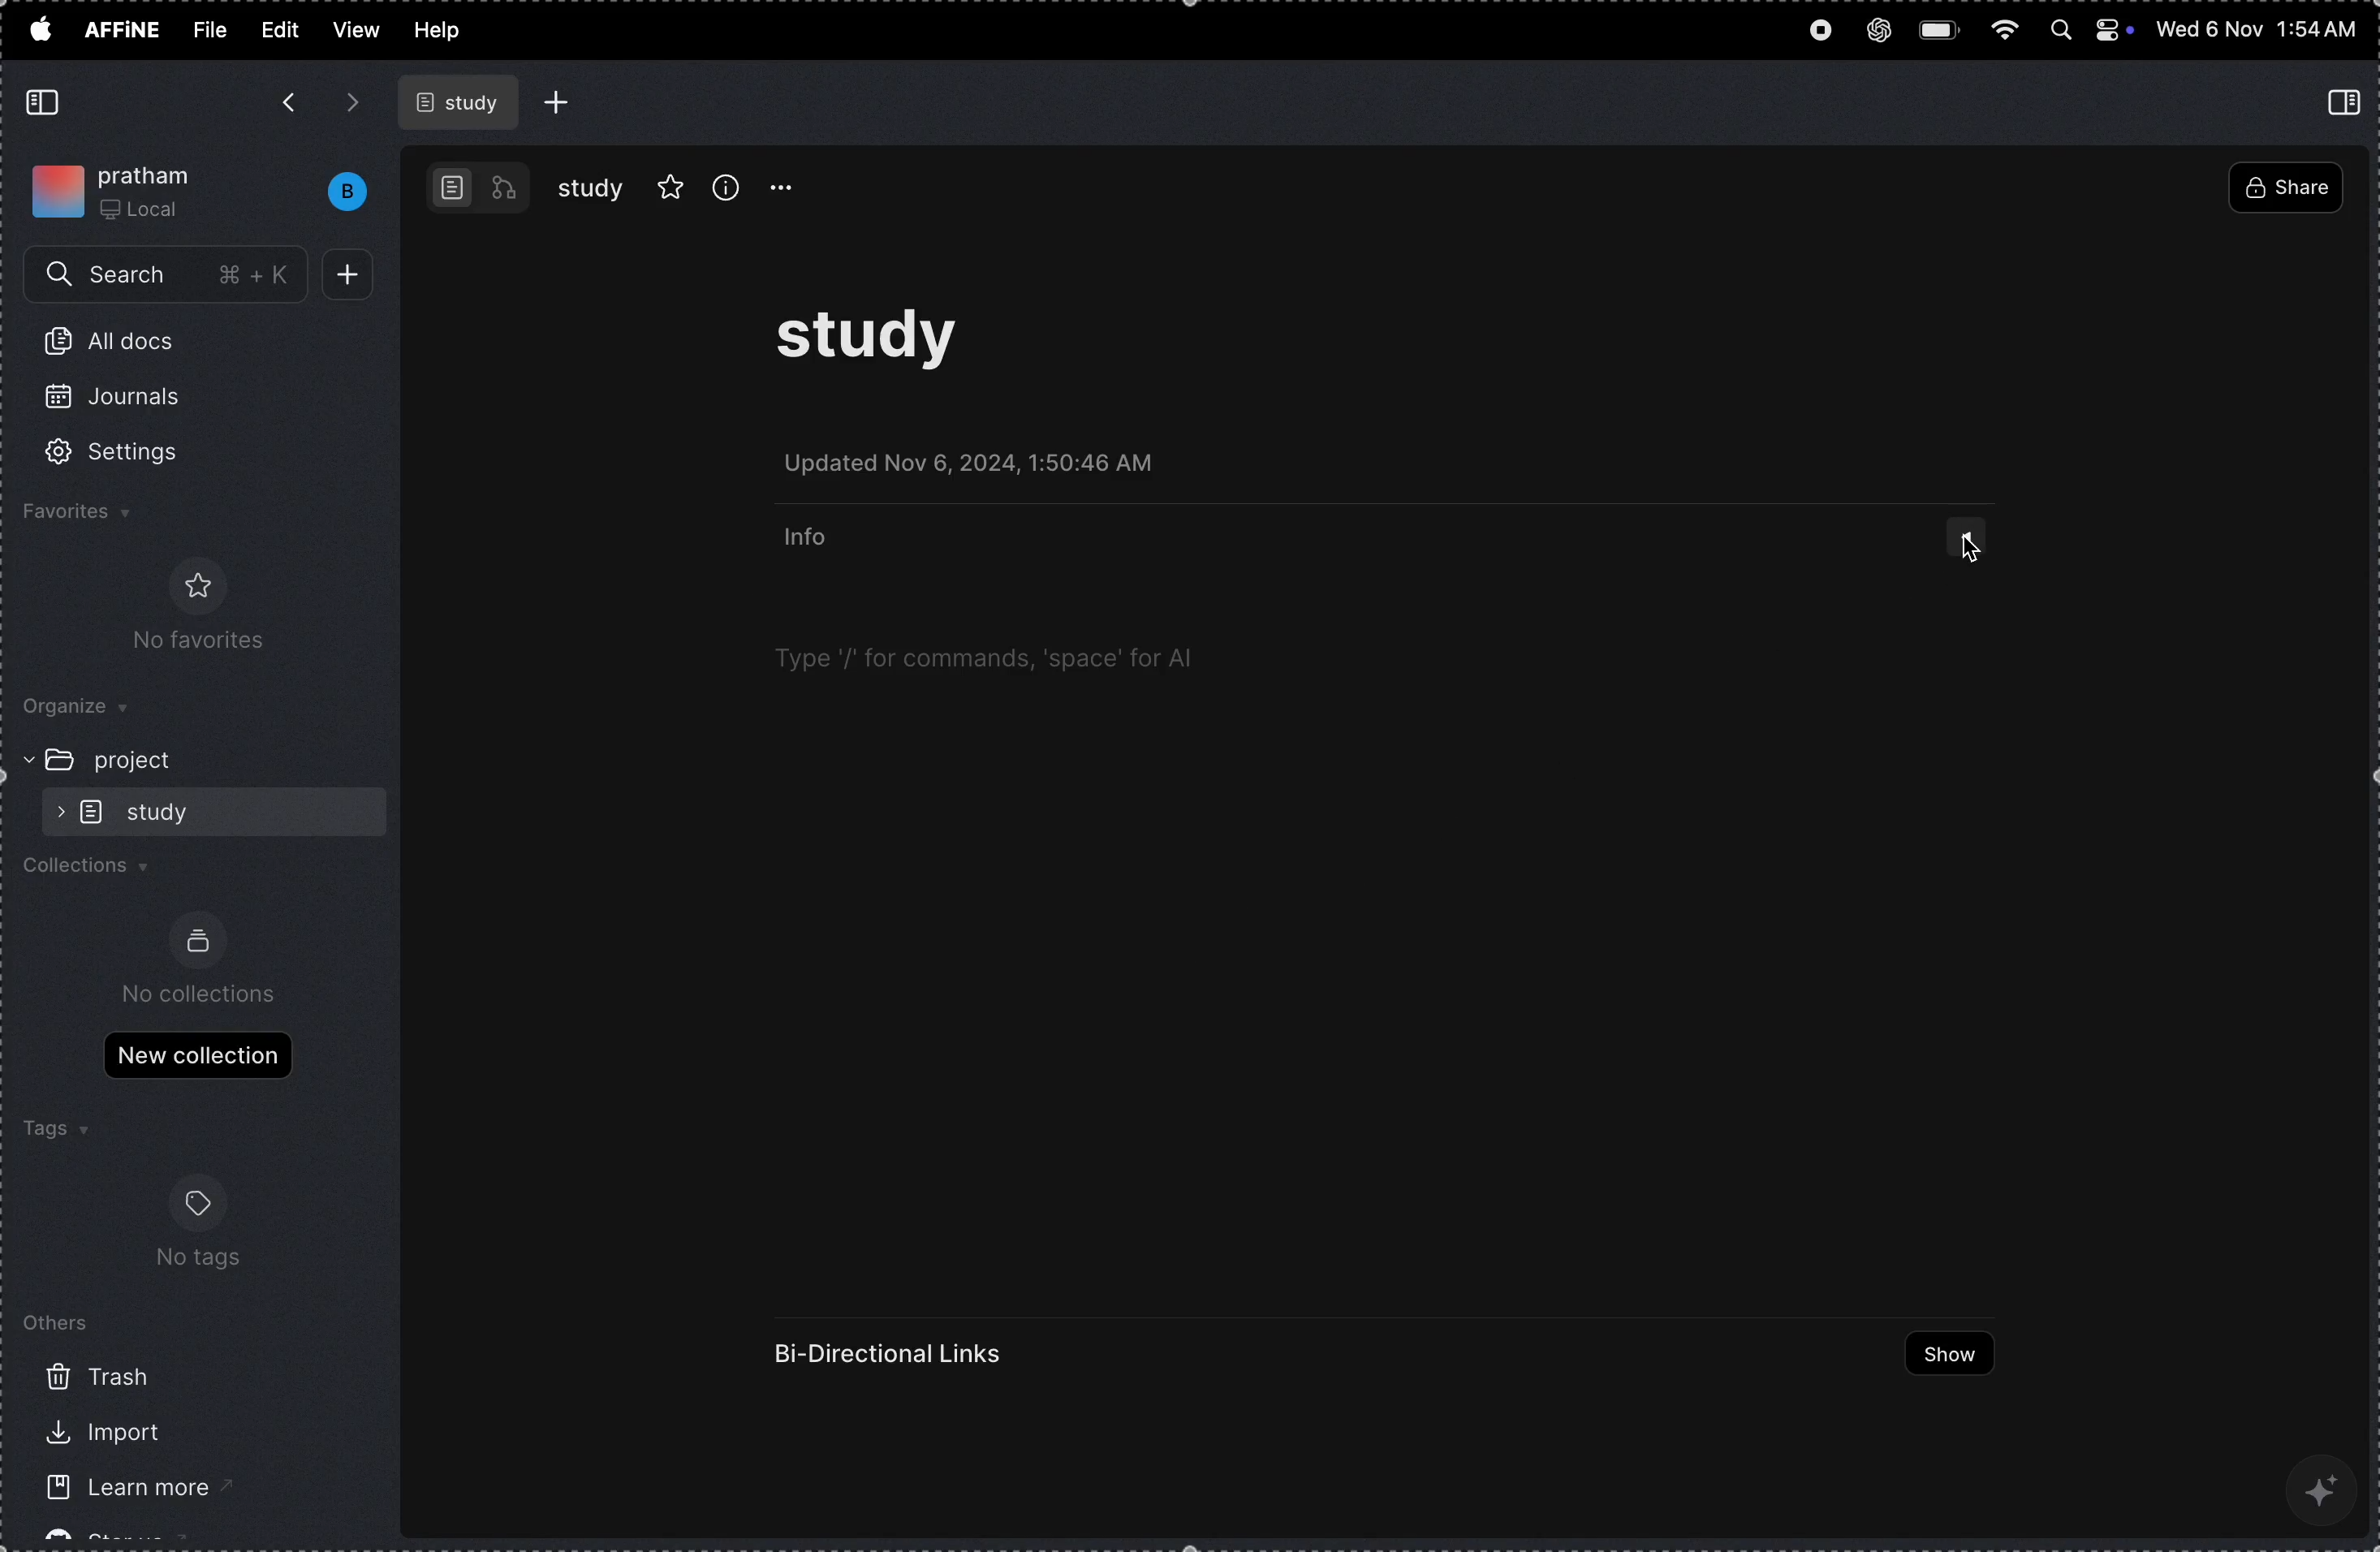 The height and width of the screenshot is (1552, 2380). What do you see at coordinates (1939, 1354) in the screenshot?
I see `show` at bounding box center [1939, 1354].